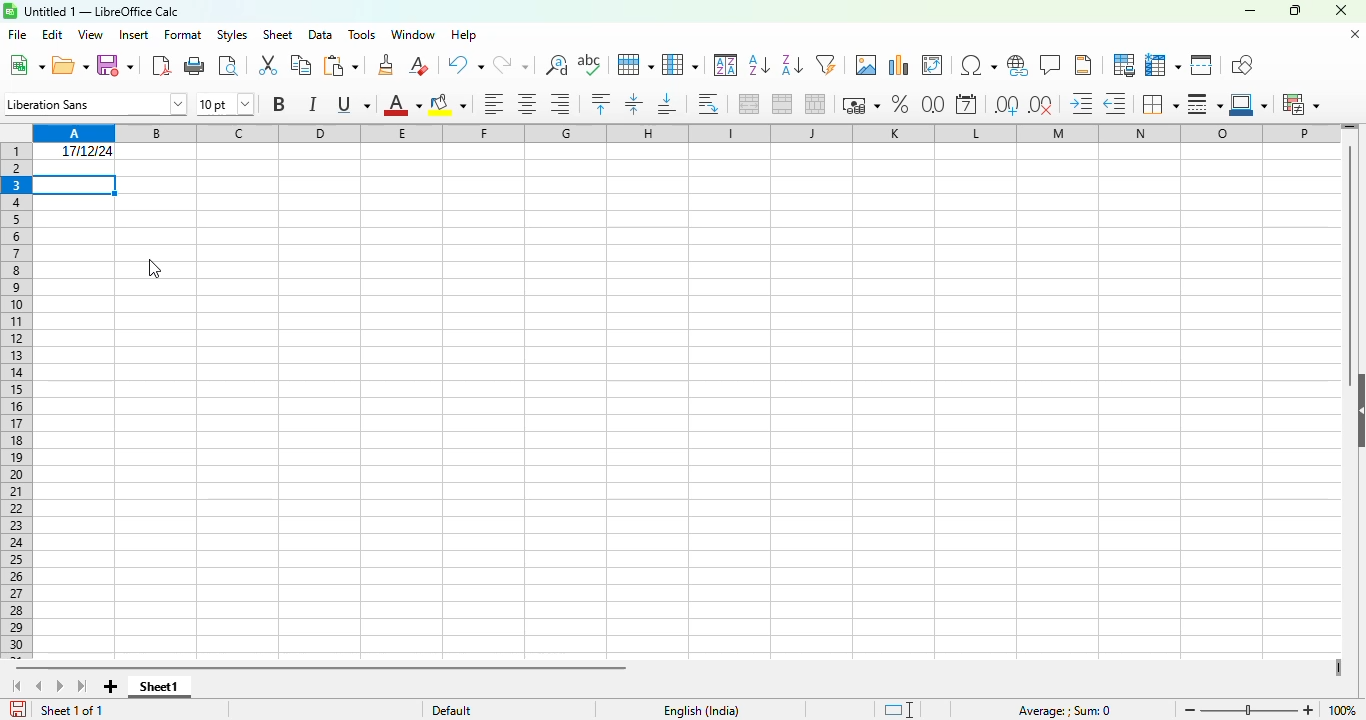 The width and height of the screenshot is (1366, 720). What do you see at coordinates (1308, 710) in the screenshot?
I see `zoom in` at bounding box center [1308, 710].